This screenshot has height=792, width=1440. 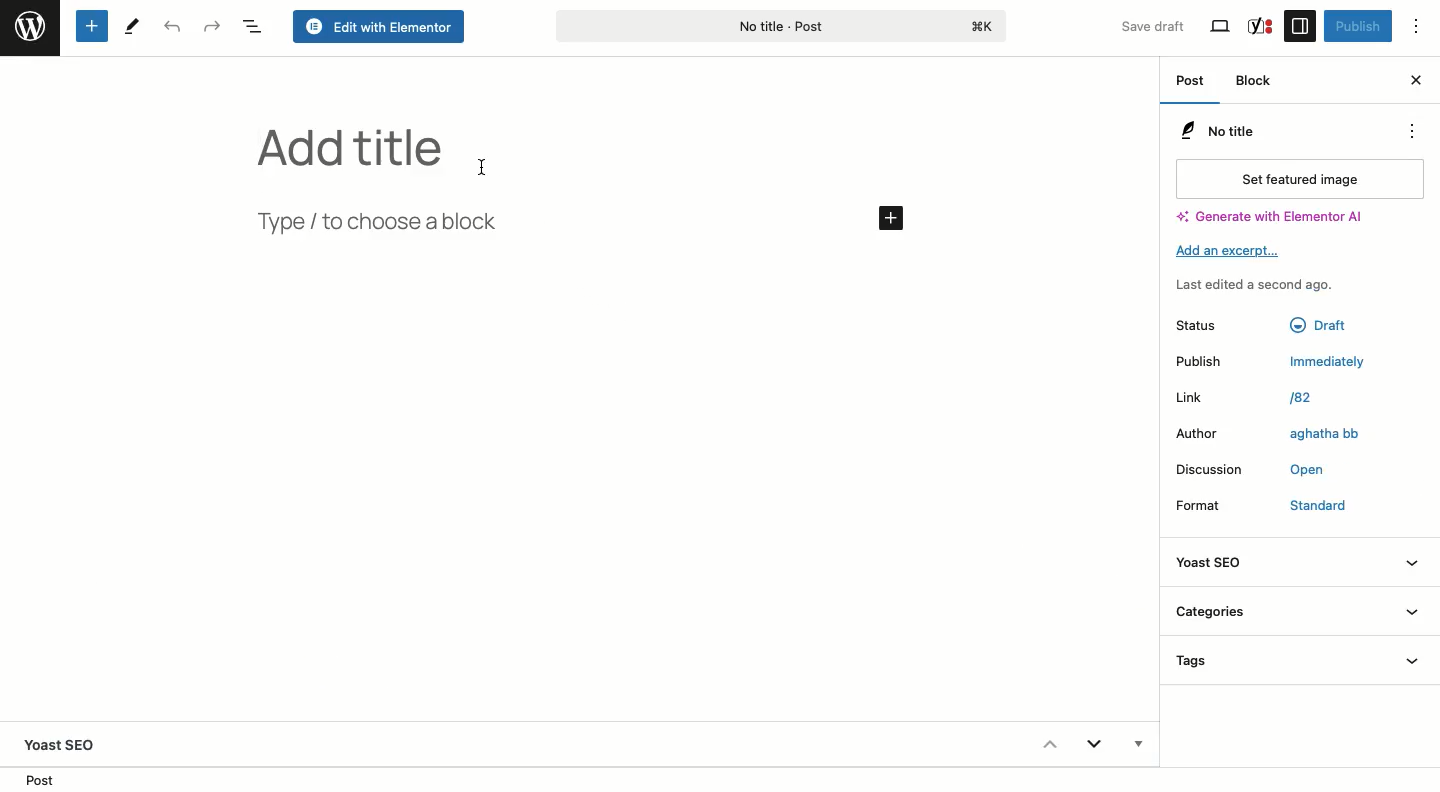 What do you see at coordinates (1136, 746) in the screenshot?
I see `Hidden` at bounding box center [1136, 746].